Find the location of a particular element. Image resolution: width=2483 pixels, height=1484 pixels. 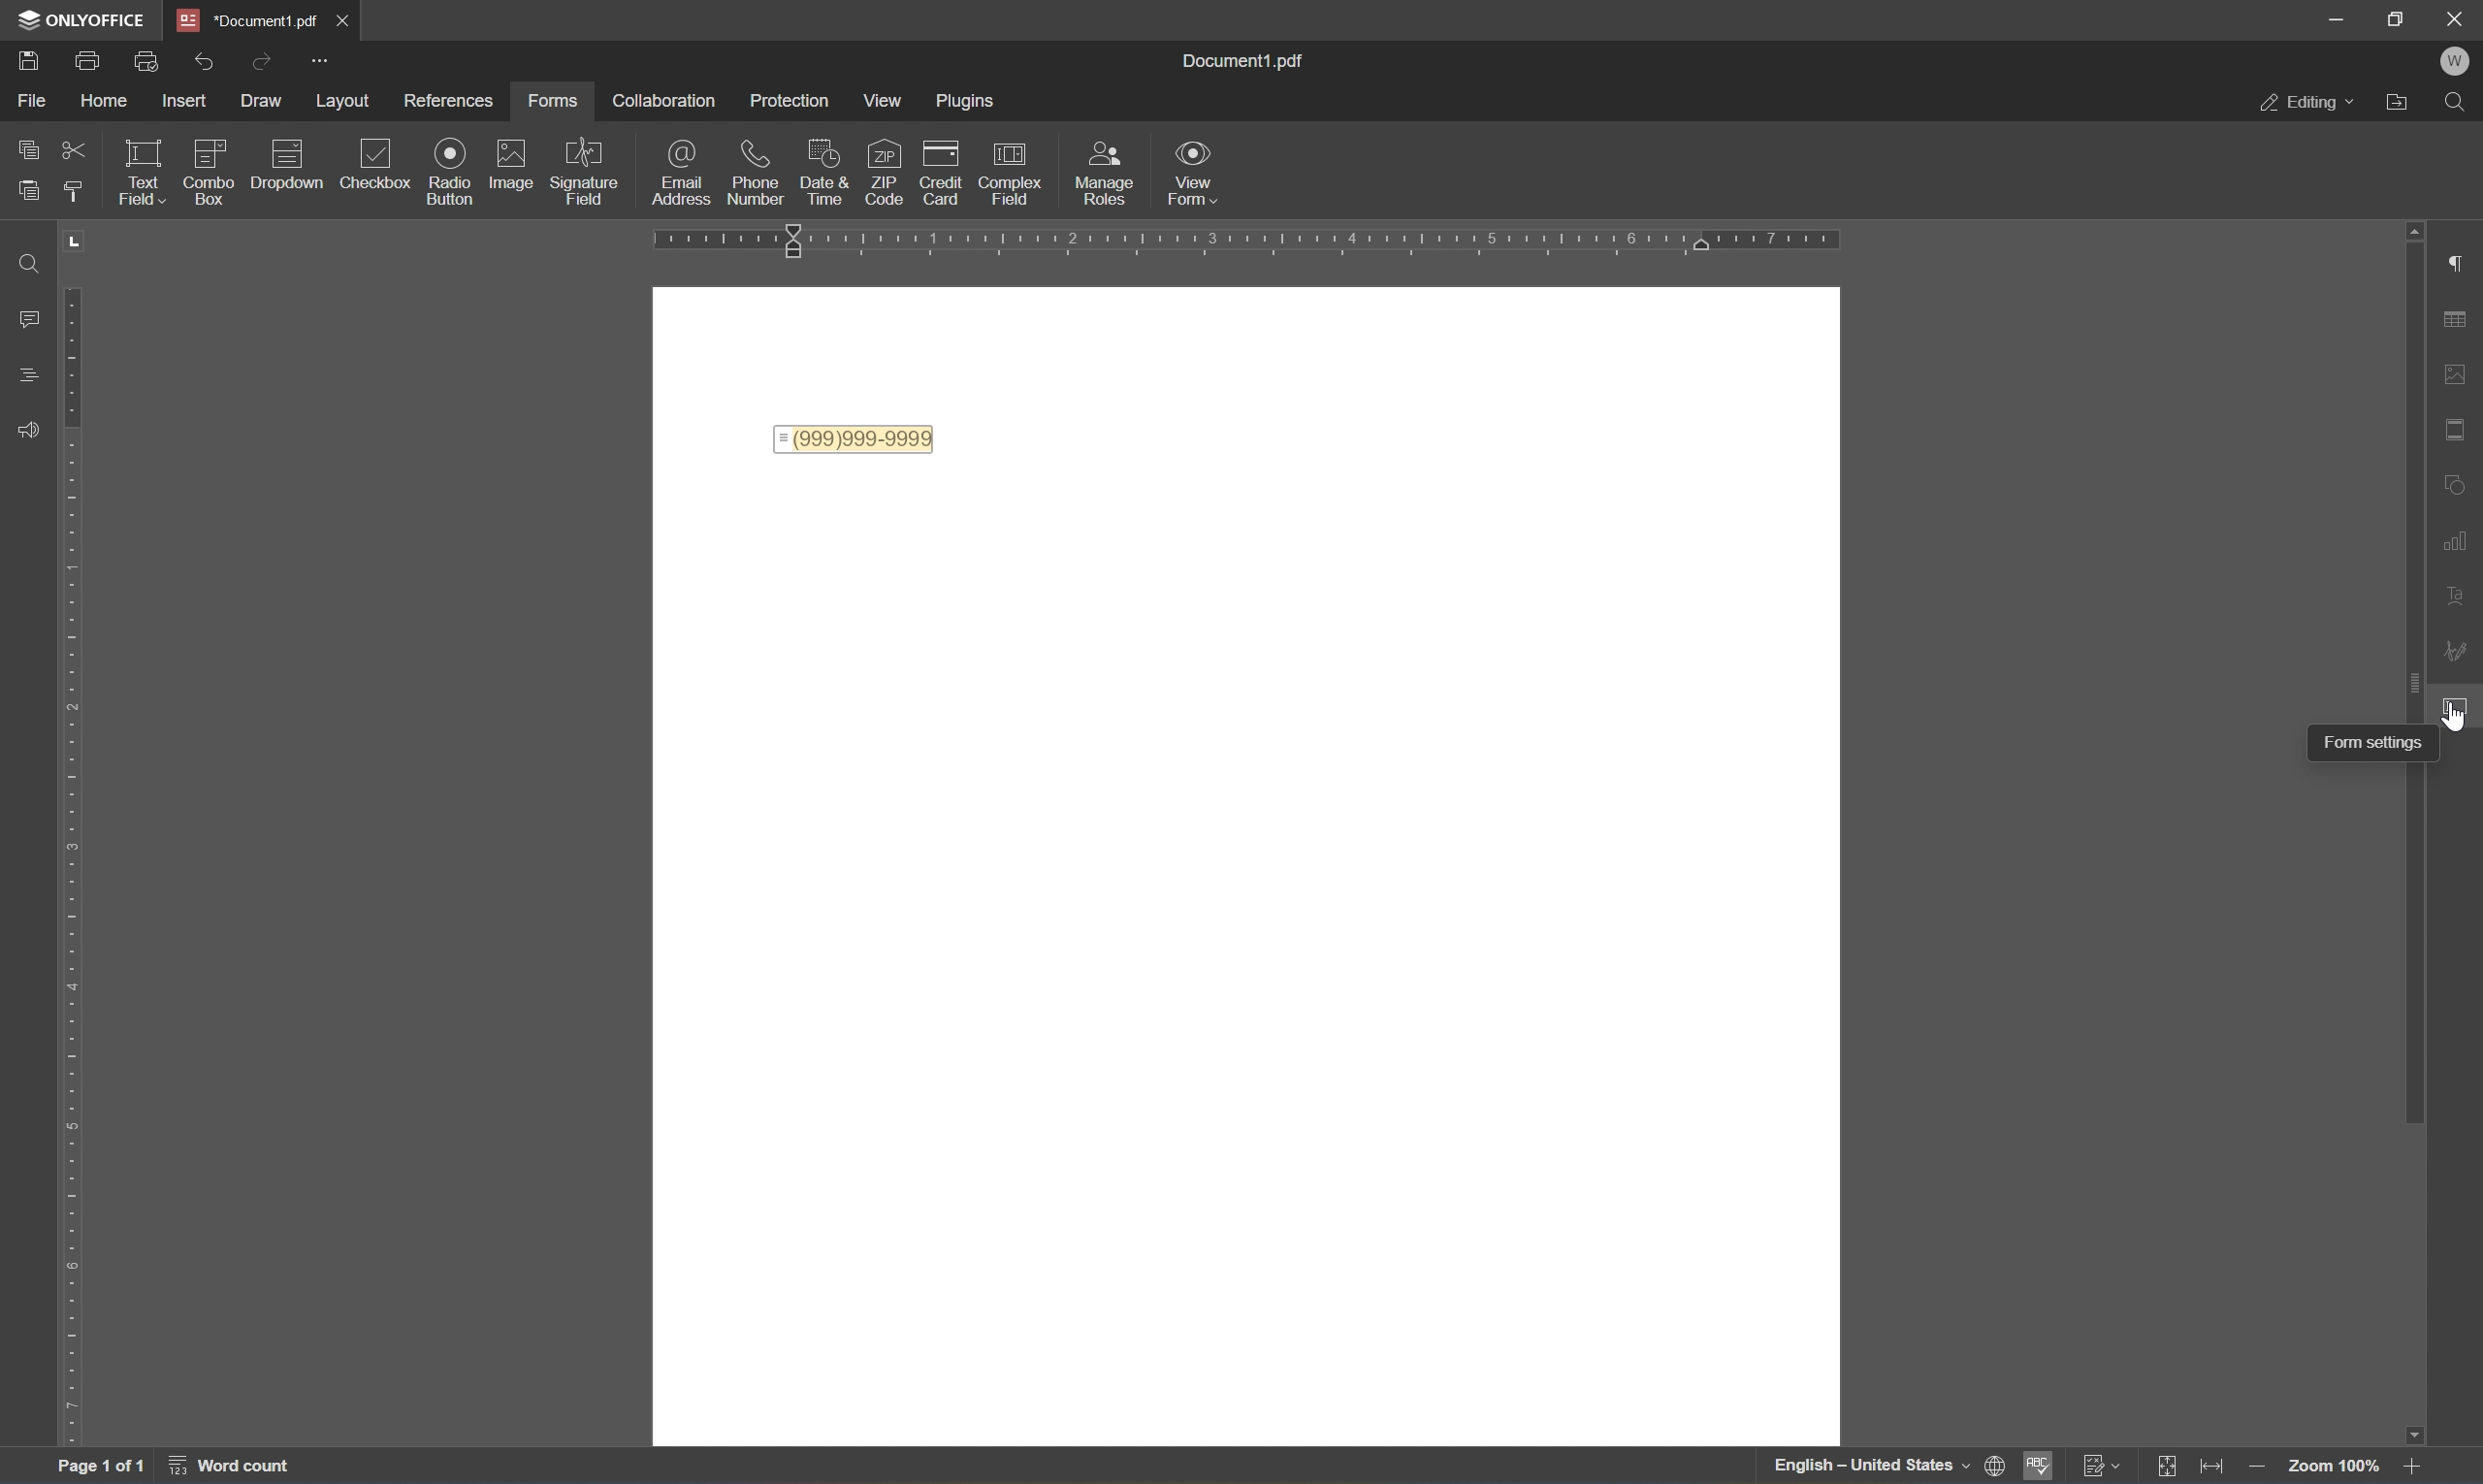

cursor is located at coordinates (2461, 713).